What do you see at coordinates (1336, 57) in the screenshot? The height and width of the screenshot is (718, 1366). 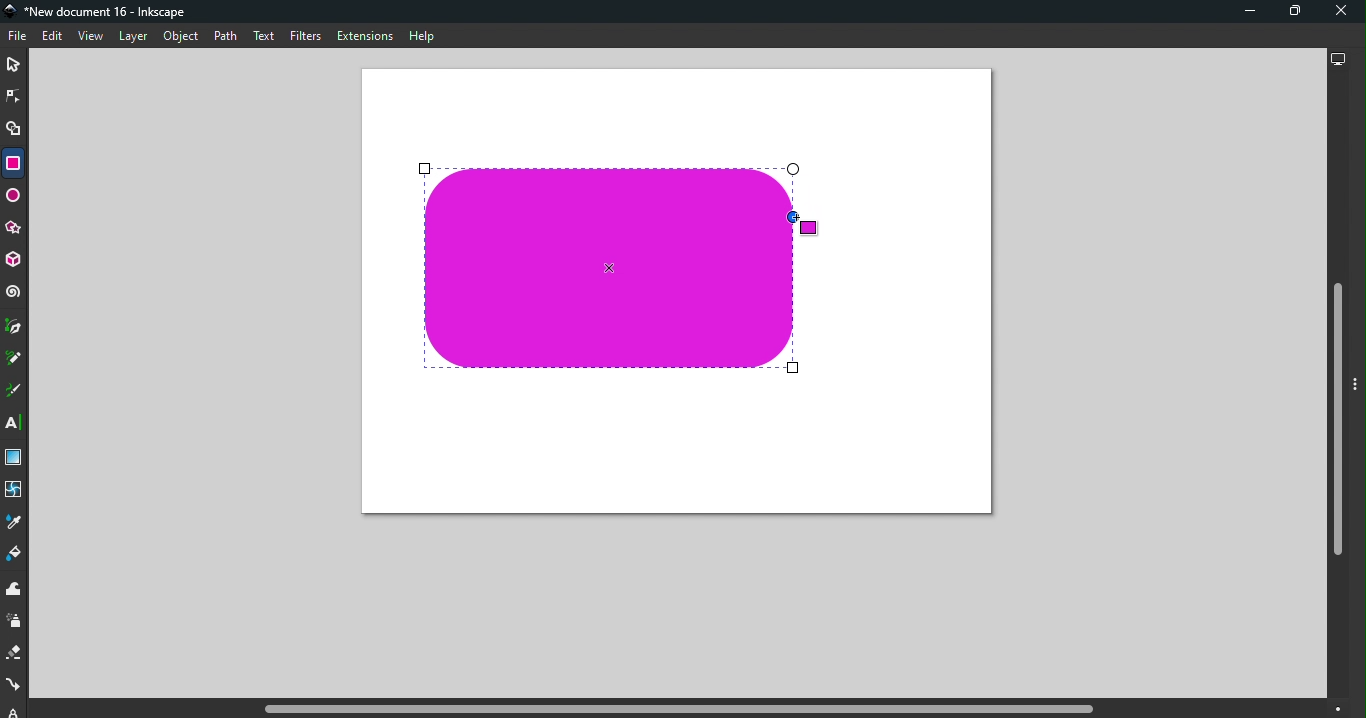 I see `Display options` at bounding box center [1336, 57].